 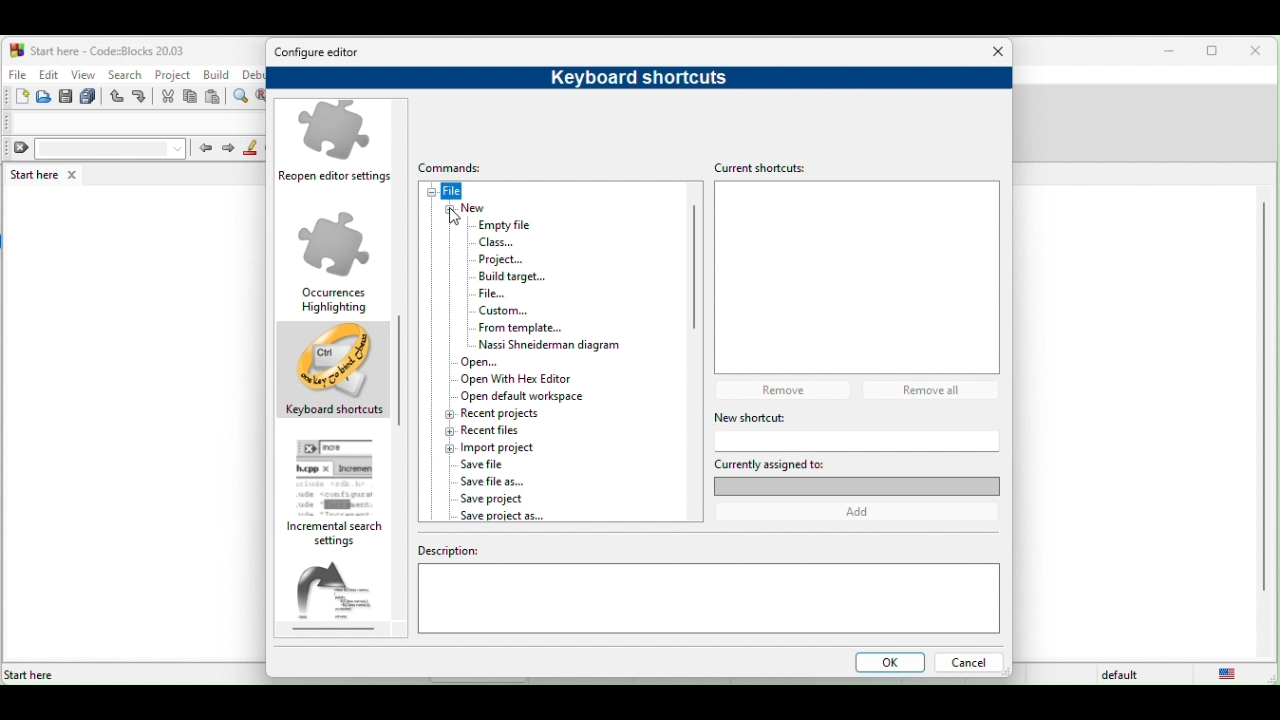 I want to click on open default workspace, so click(x=520, y=396).